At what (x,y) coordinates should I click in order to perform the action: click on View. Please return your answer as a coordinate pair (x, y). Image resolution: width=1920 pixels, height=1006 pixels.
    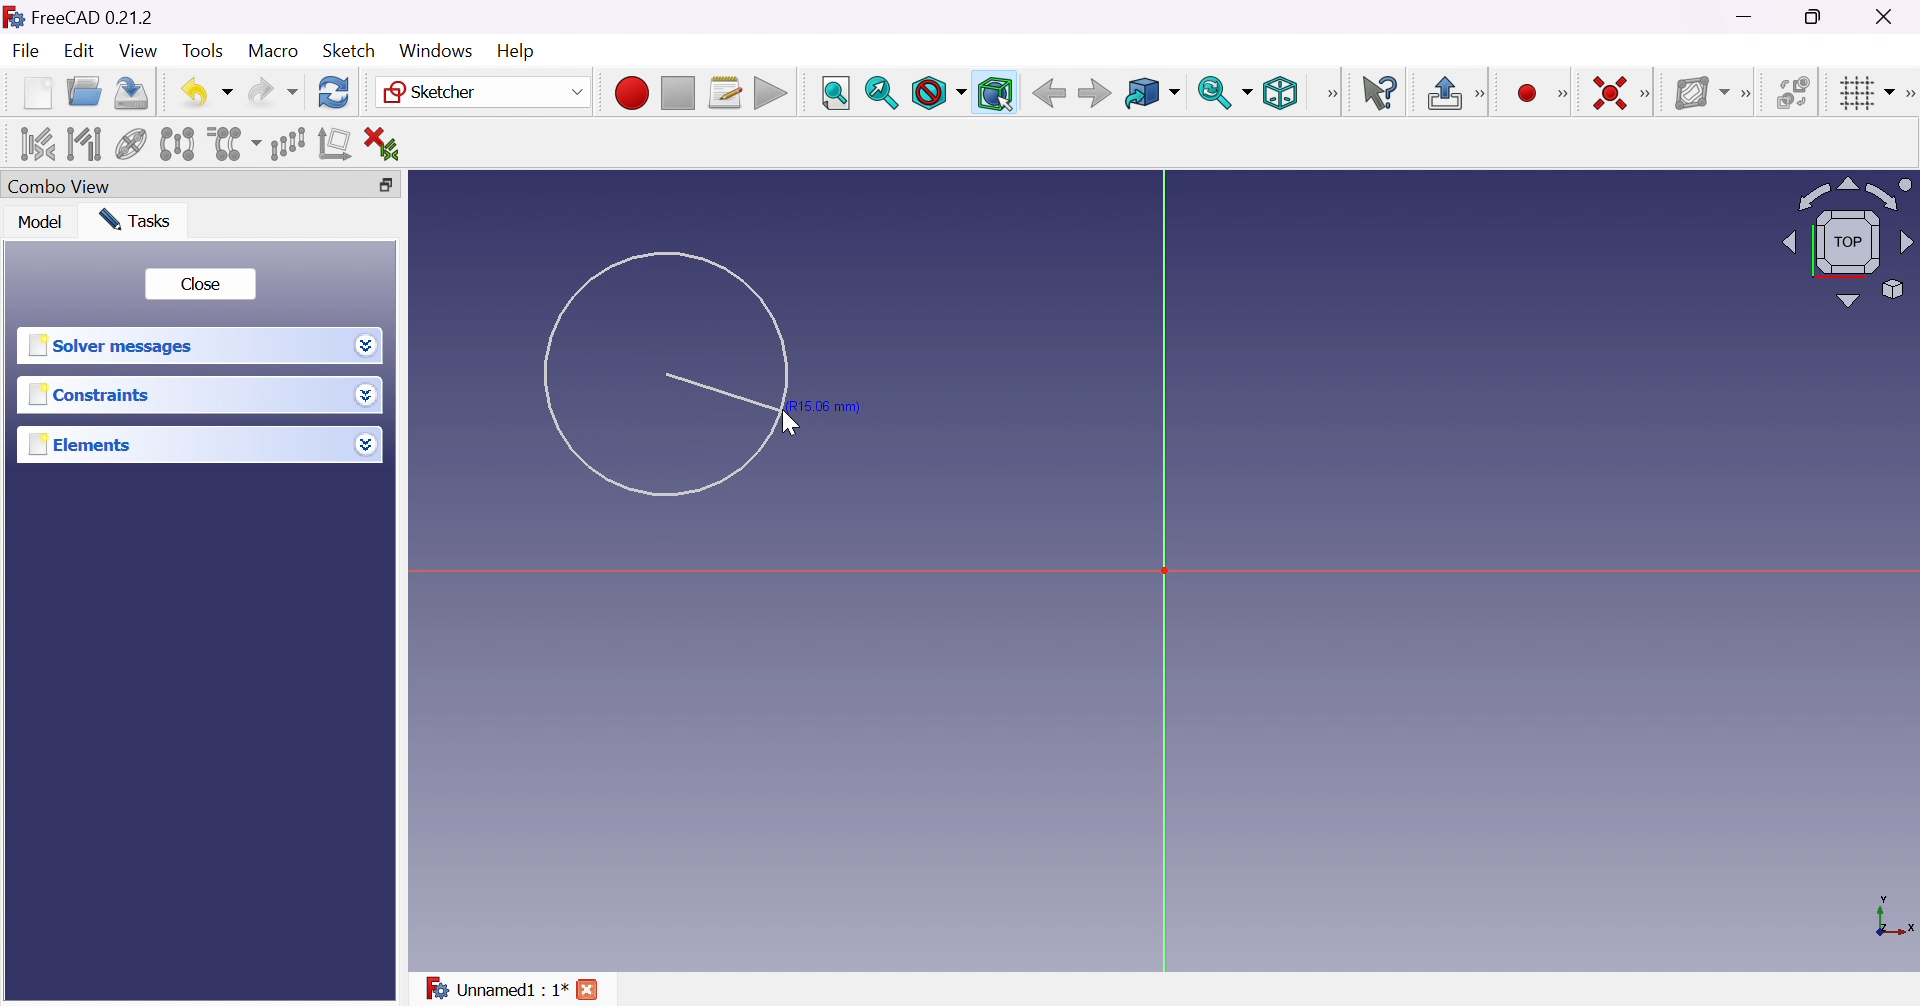
    Looking at the image, I should click on (1333, 93).